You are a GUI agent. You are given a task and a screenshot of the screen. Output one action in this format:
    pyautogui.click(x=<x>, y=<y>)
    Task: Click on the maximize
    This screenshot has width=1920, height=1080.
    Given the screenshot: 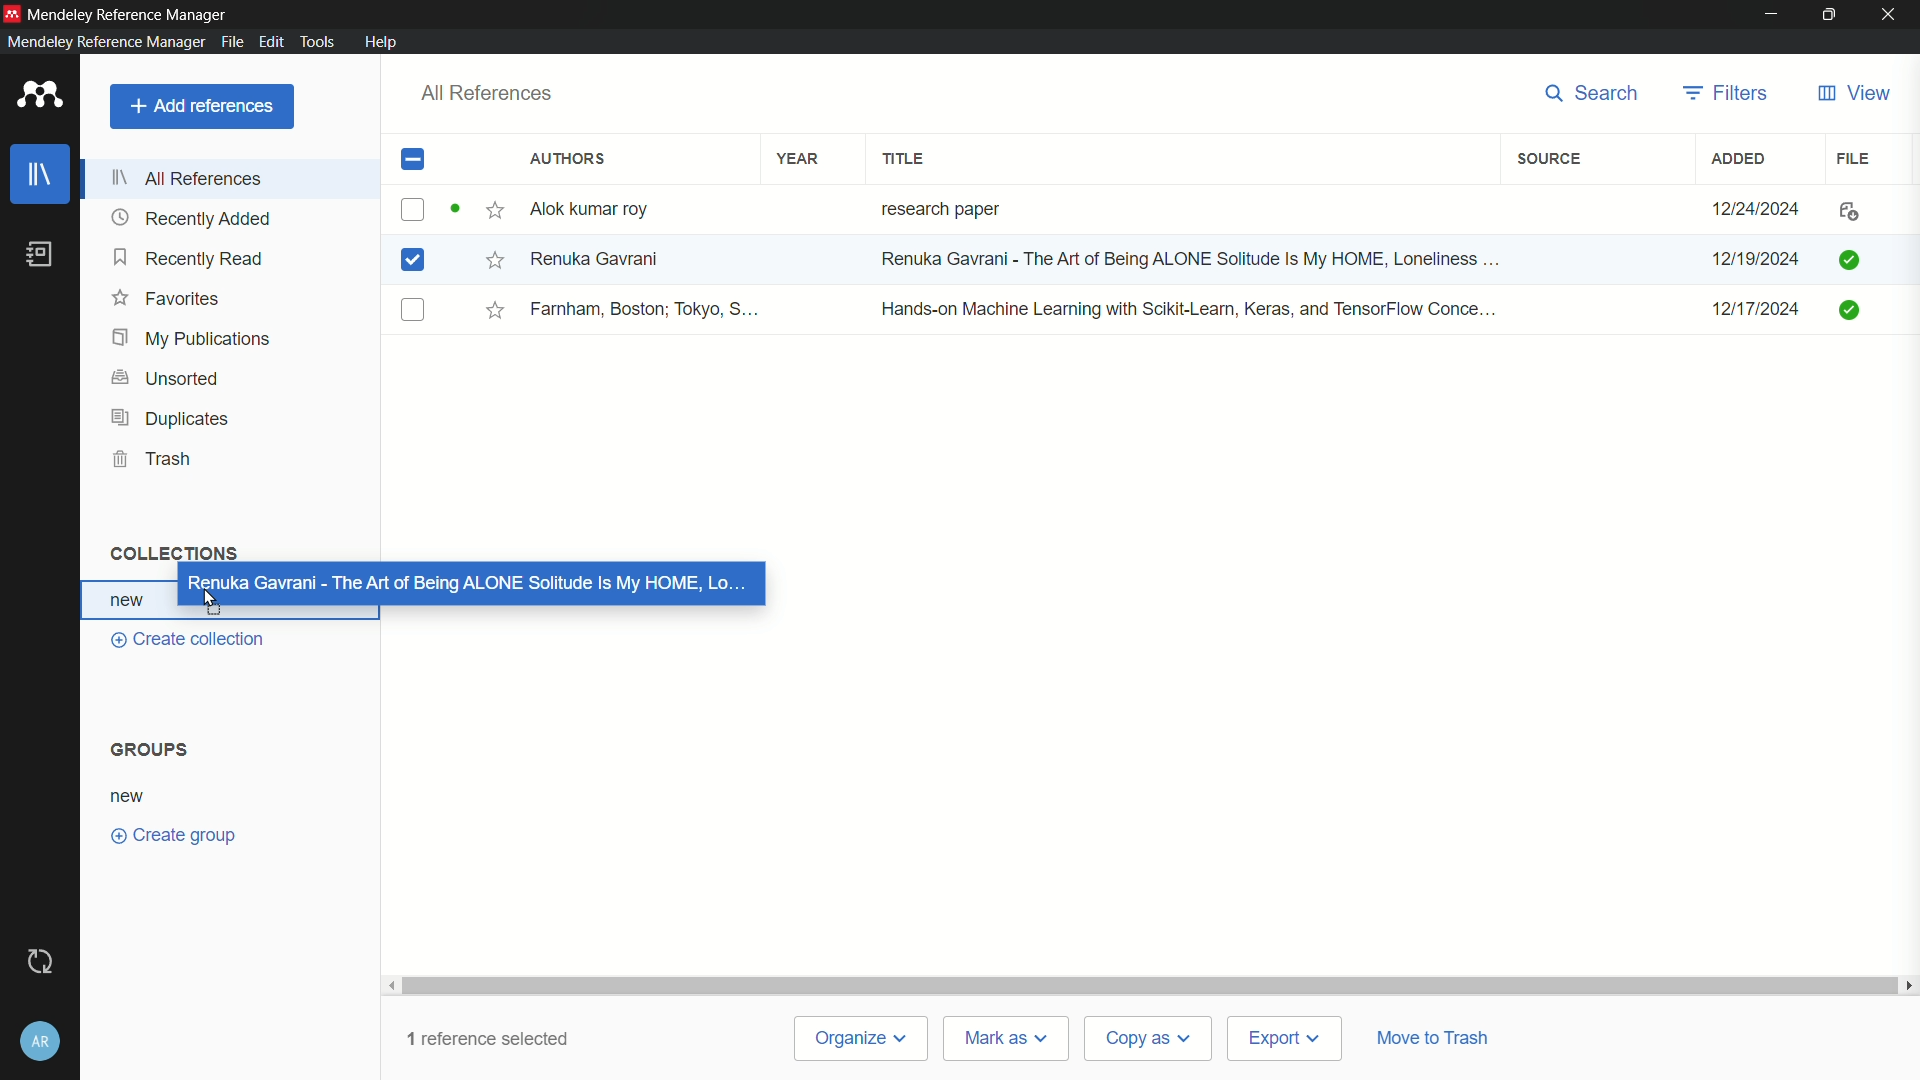 What is the action you would take?
    pyautogui.click(x=1826, y=15)
    